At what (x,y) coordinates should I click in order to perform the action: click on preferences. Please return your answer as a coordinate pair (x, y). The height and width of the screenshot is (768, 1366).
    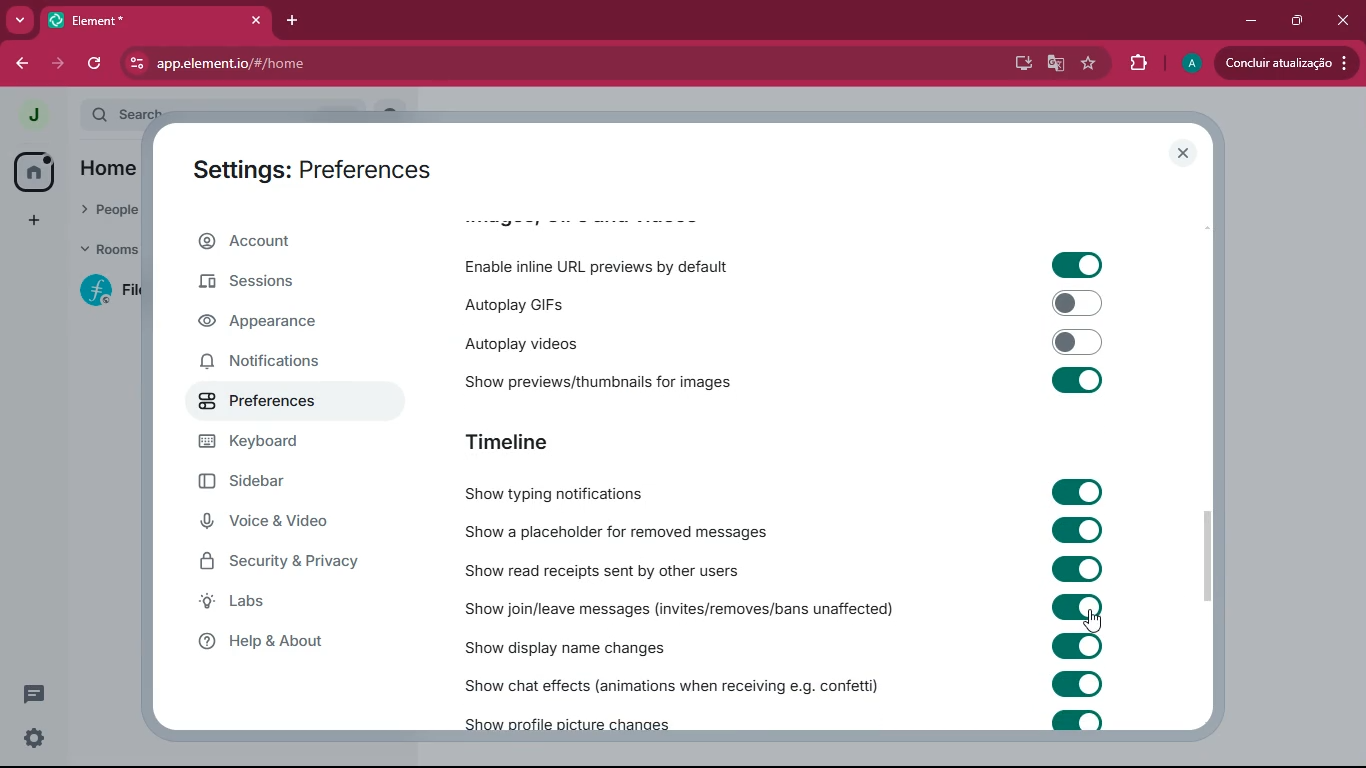
    Looking at the image, I should click on (270, 400).